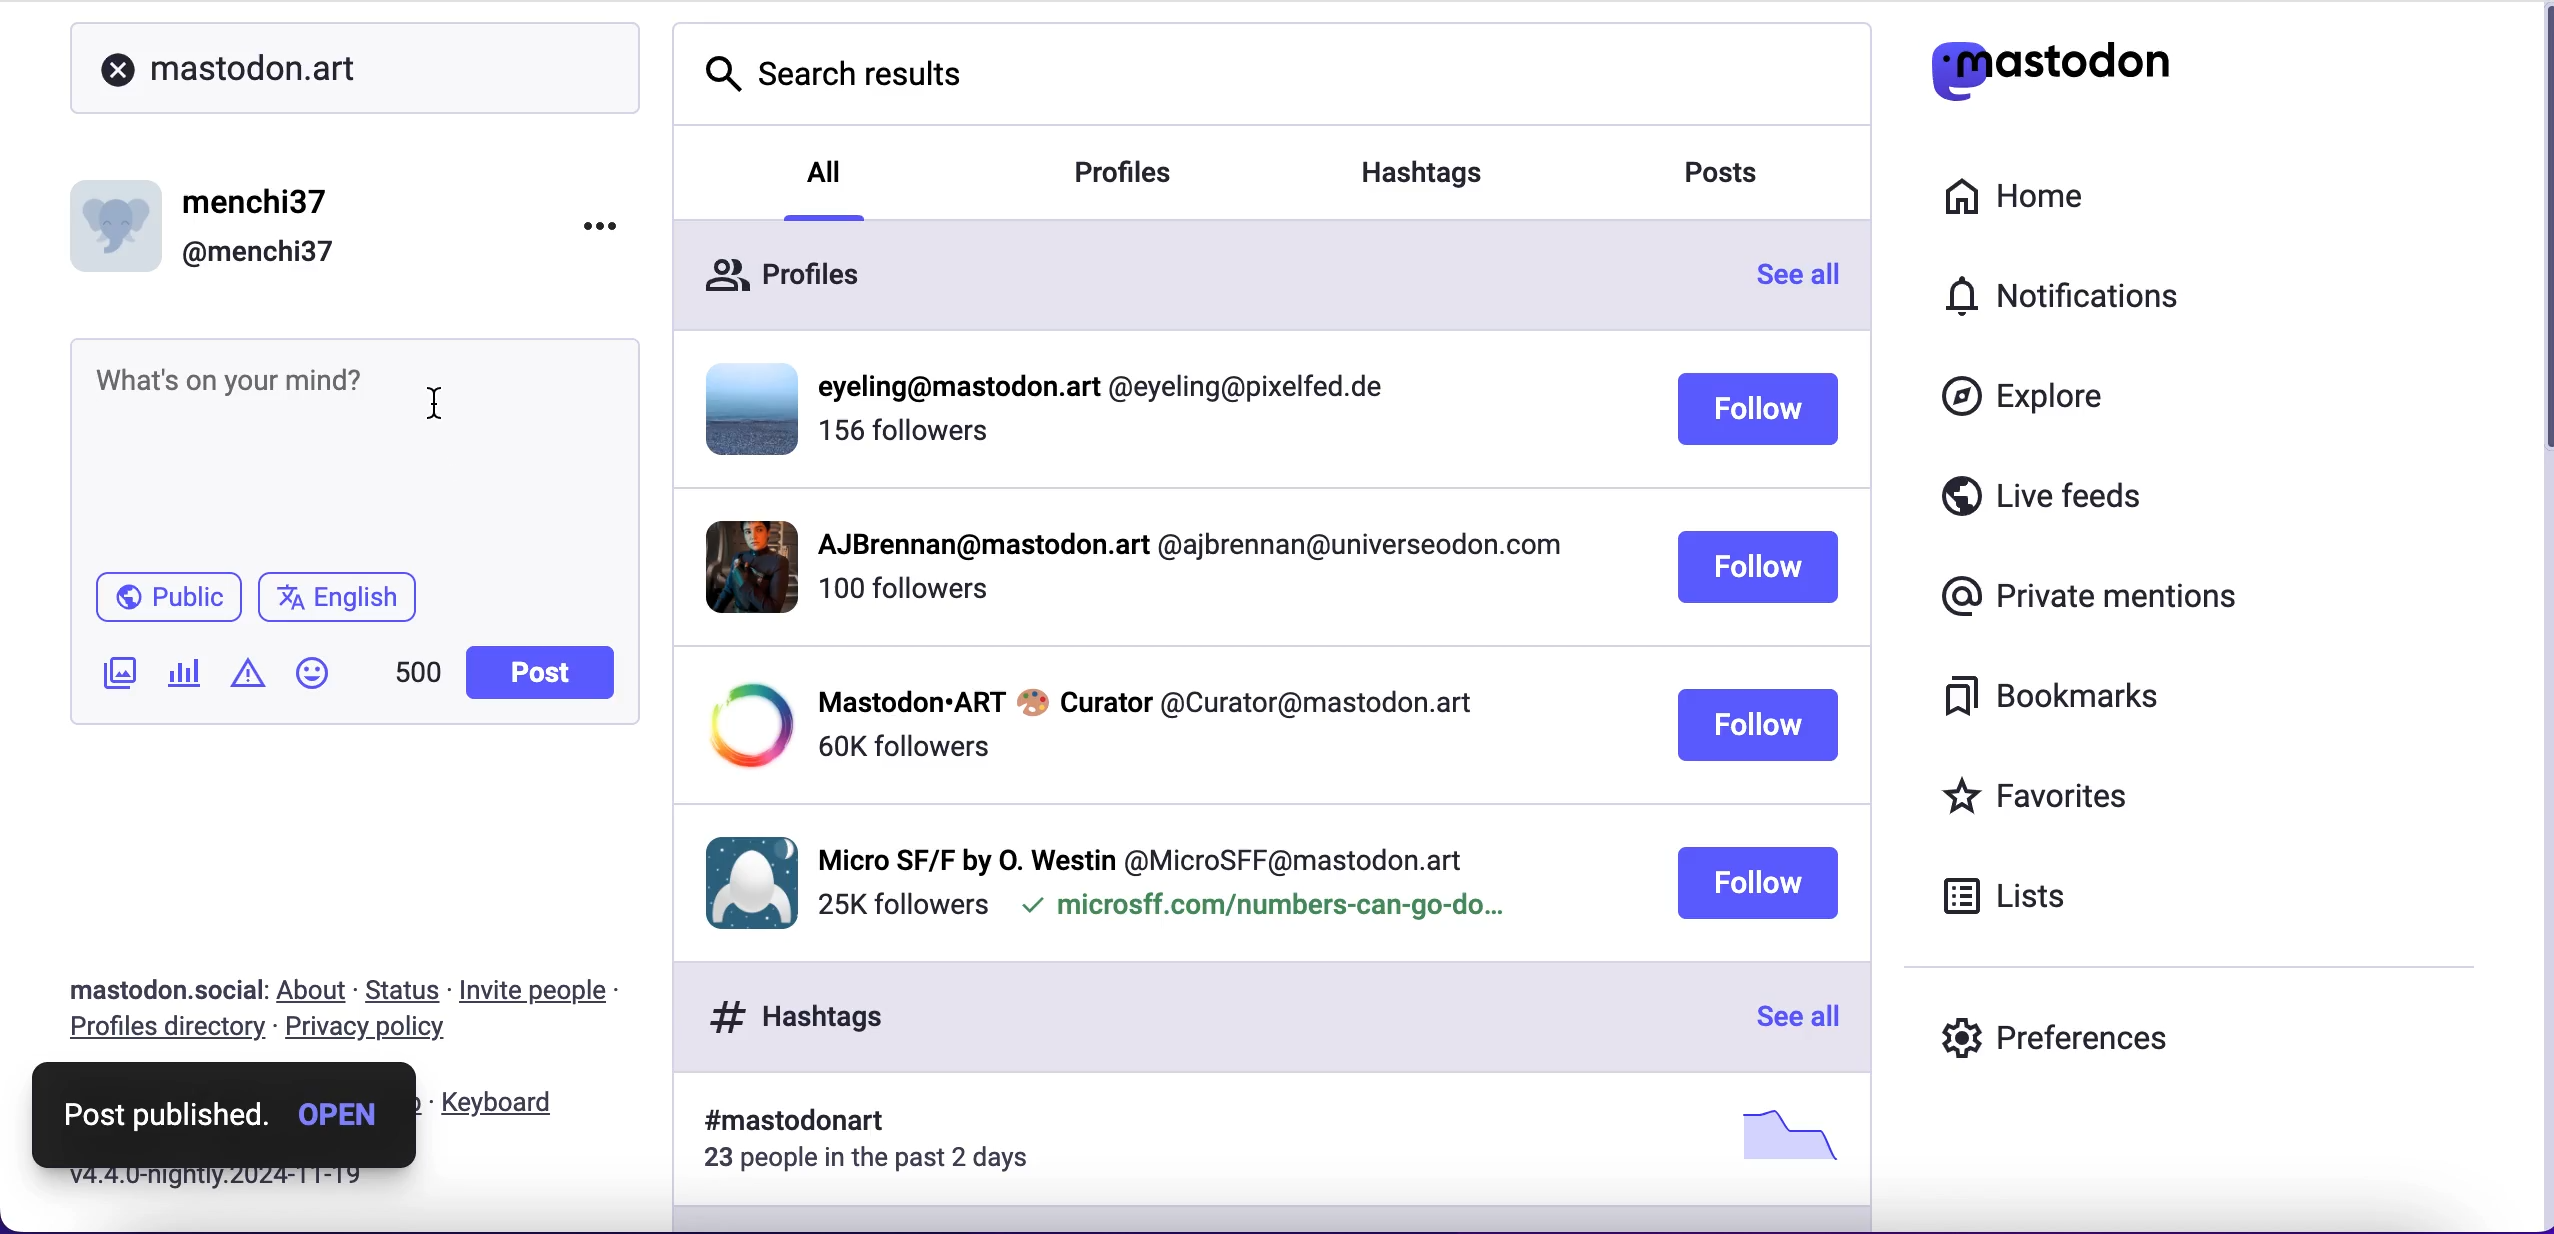 This screenshot has height=1234, width=2554. Describe the element at coordinates (2536, 239) in the screenshot. I see `scroll bar` at that location.